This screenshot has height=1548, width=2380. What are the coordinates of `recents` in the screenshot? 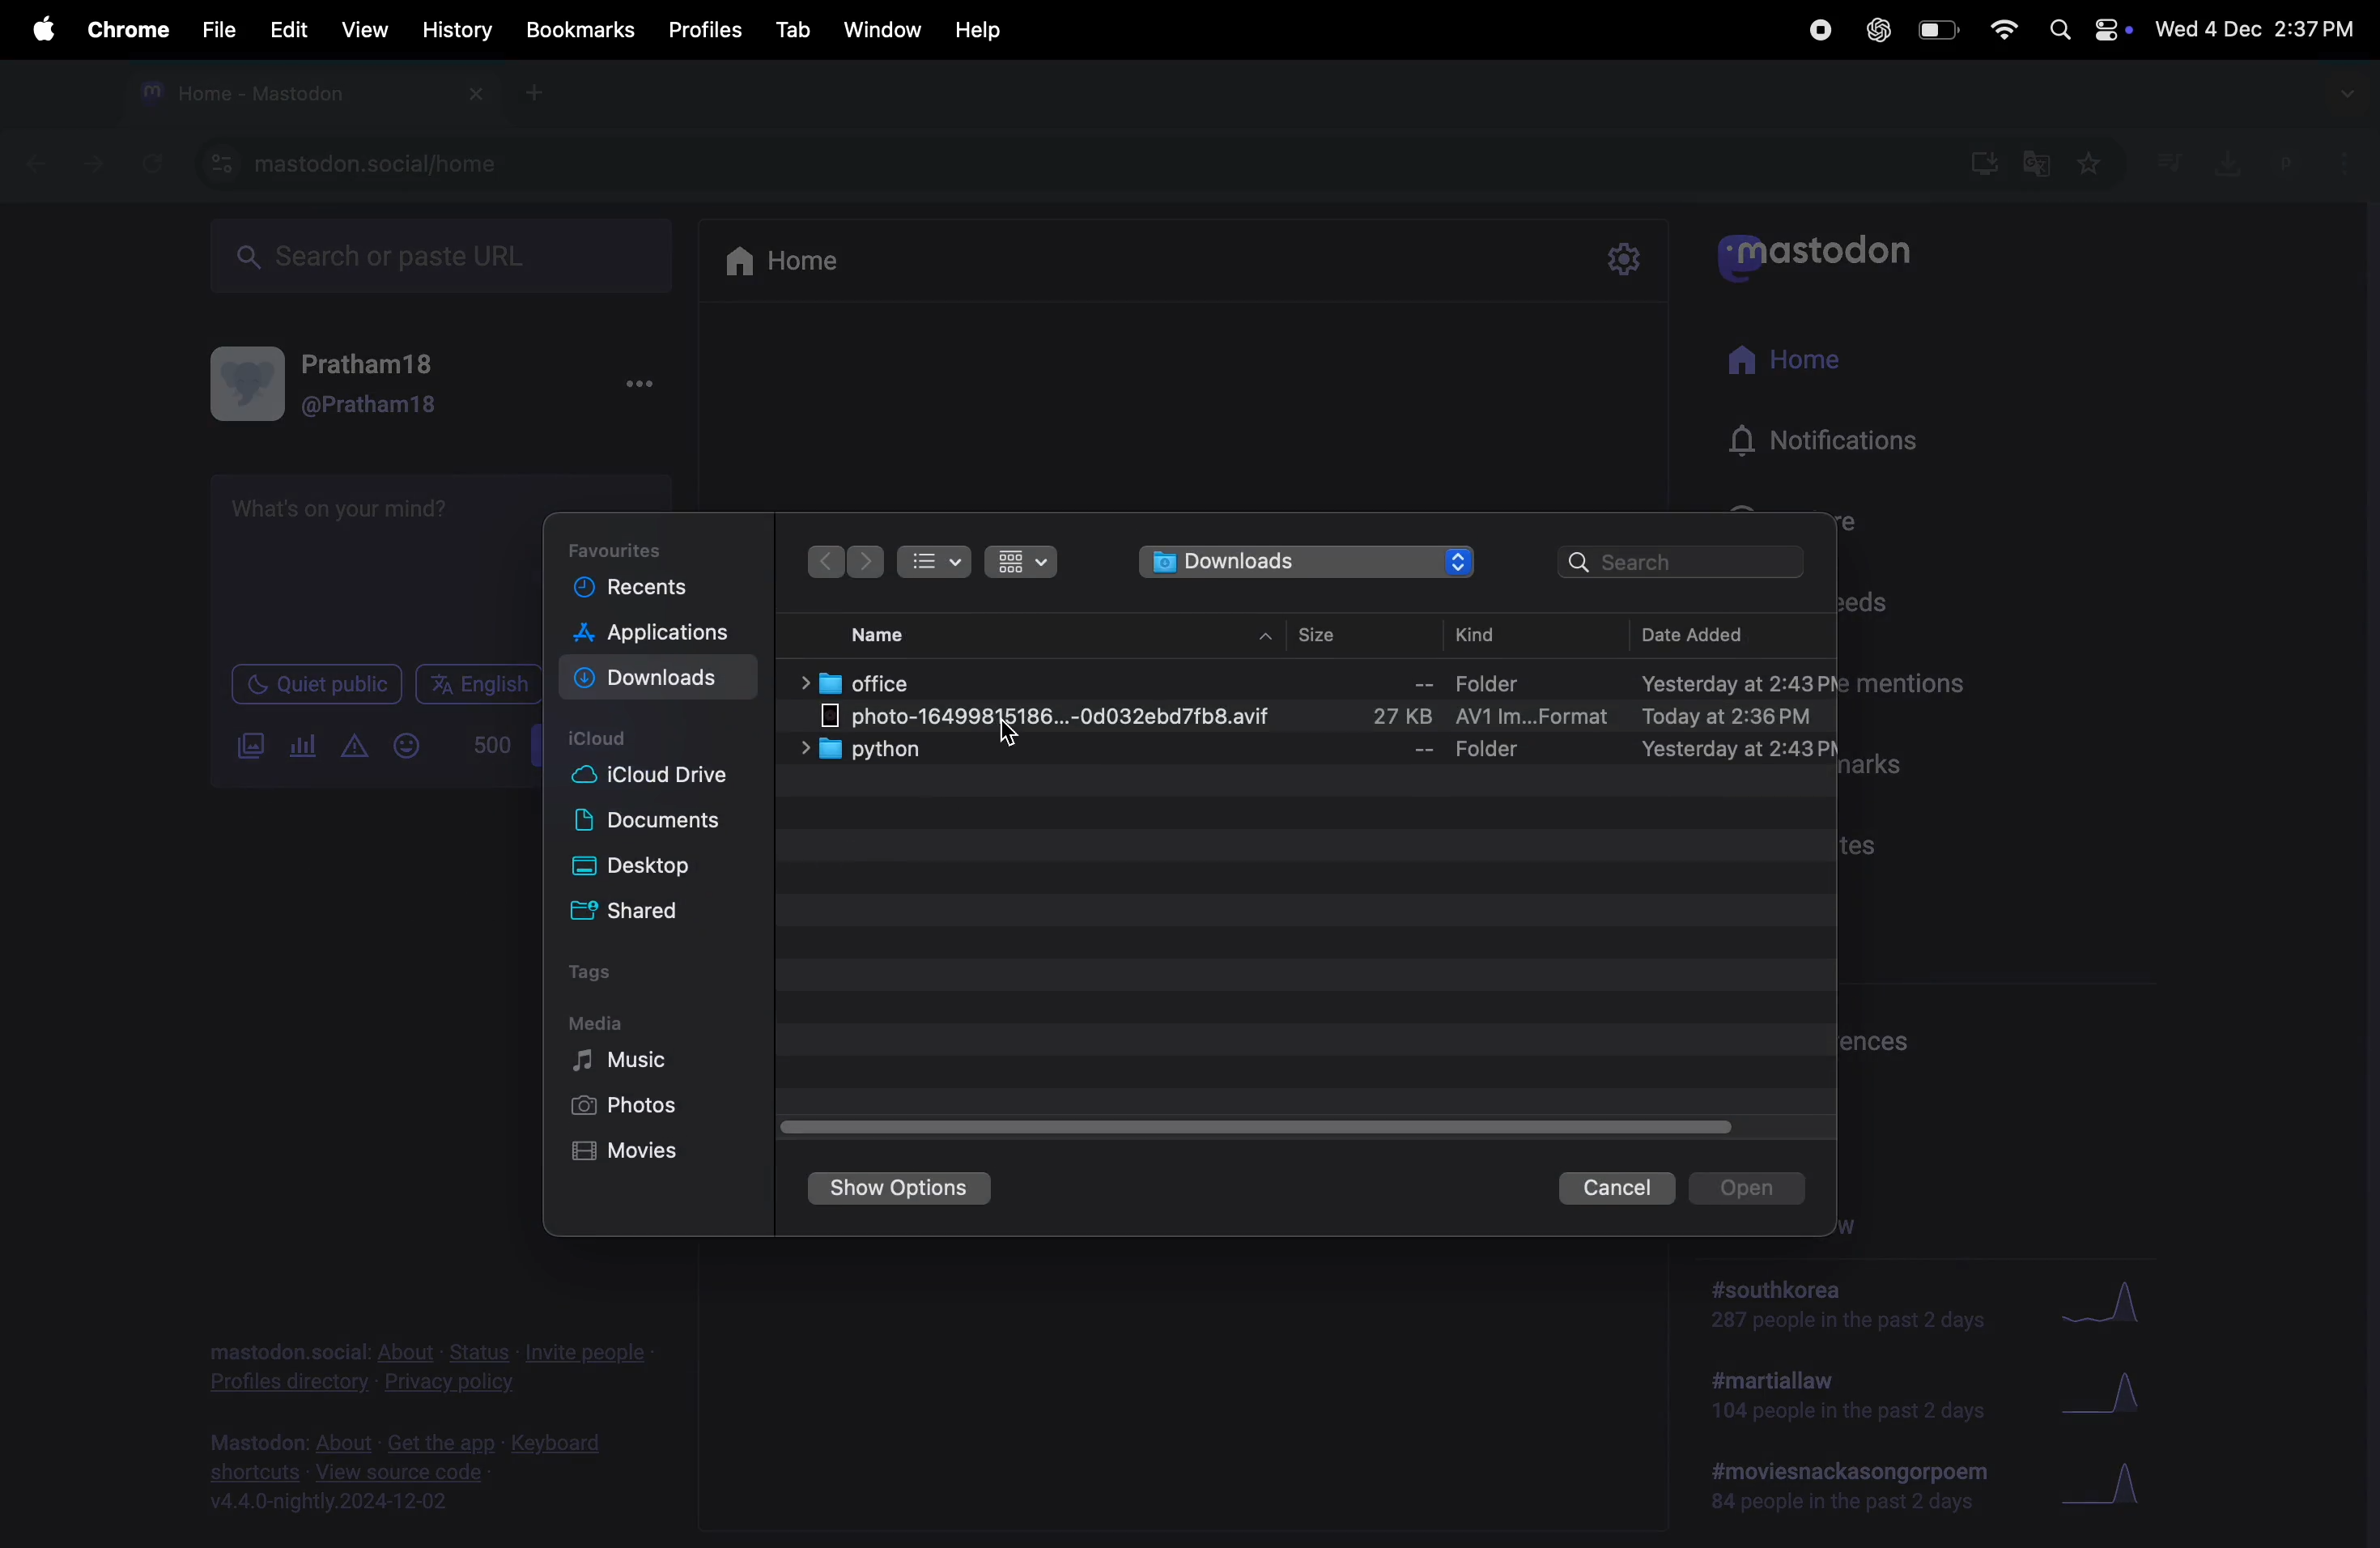 It's located at (636, 589).